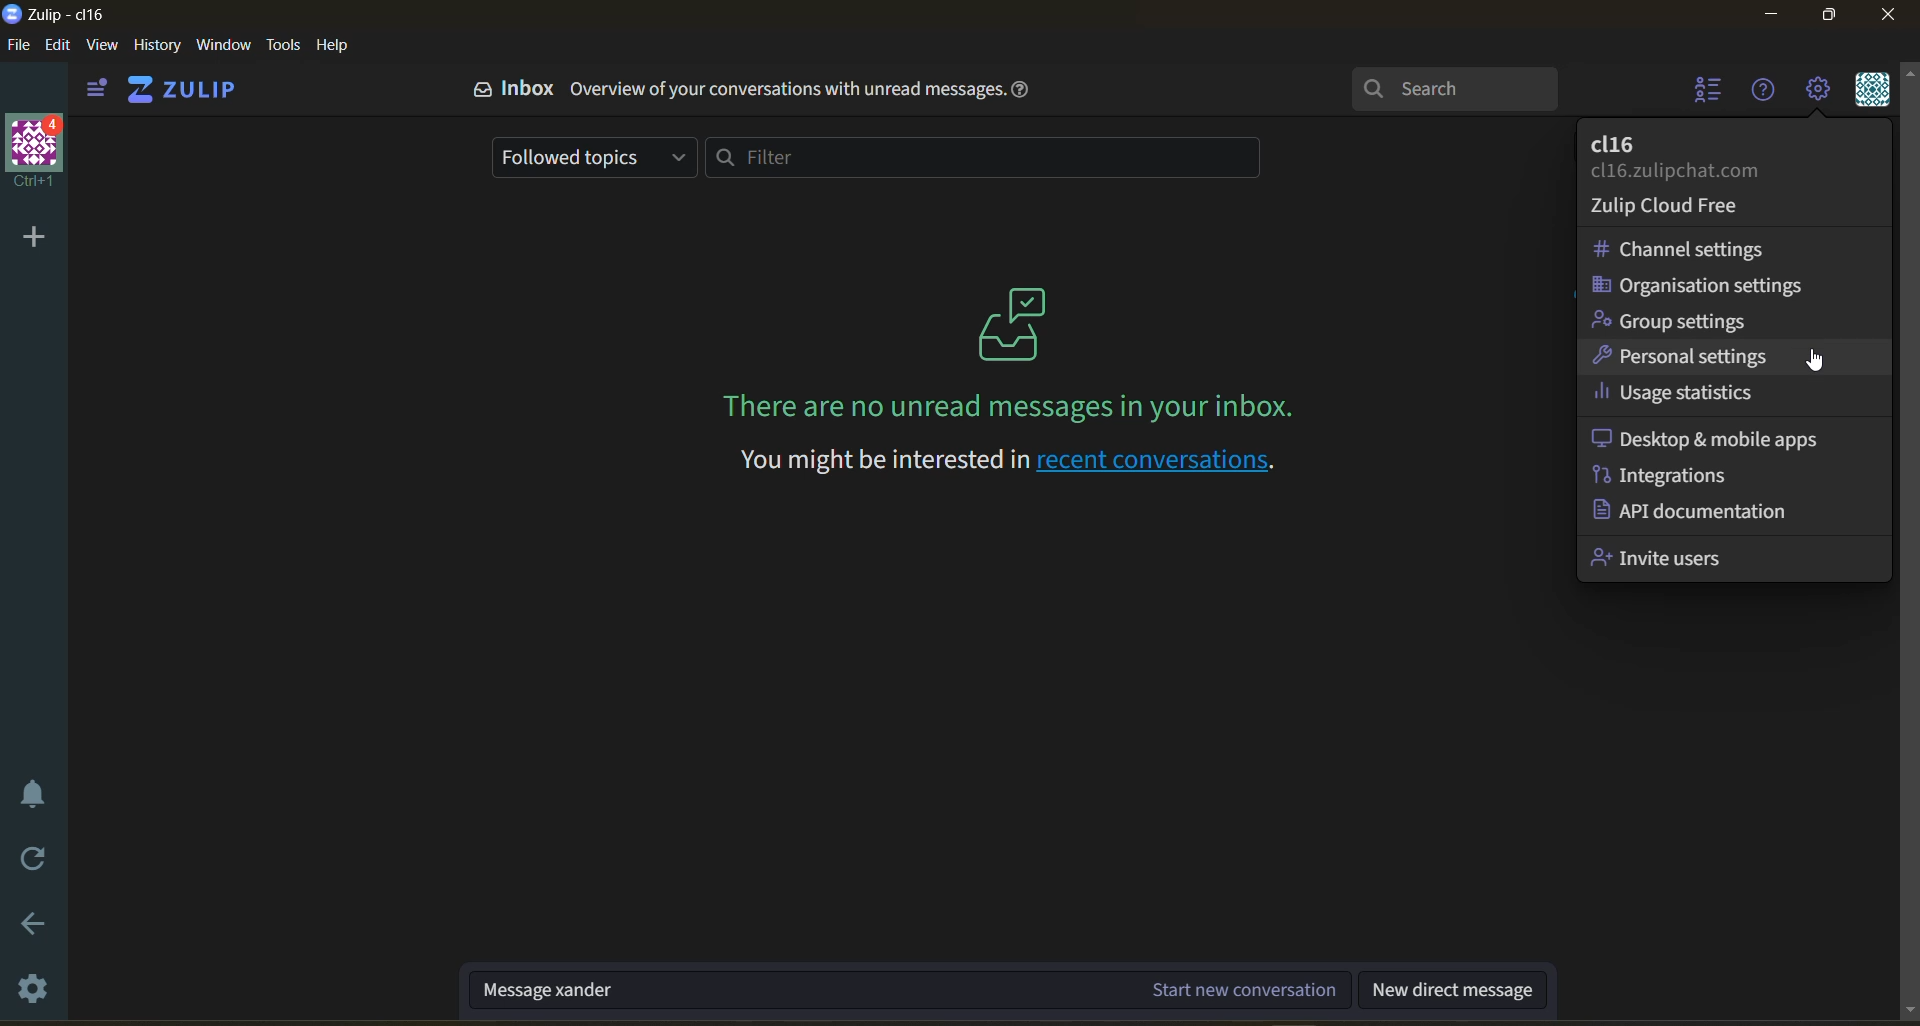 This screenshot has width=1920, height=1026. I want to click on start new conversation, so click(911, 989).